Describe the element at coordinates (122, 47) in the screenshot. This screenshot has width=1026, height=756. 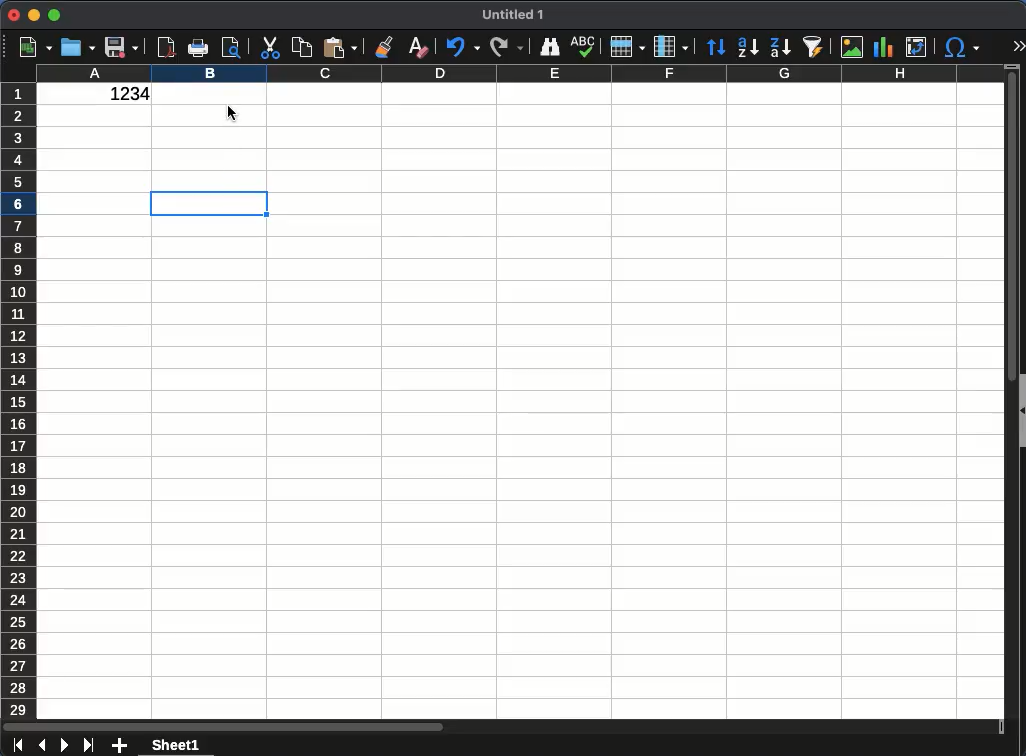
I see `save` at that location.